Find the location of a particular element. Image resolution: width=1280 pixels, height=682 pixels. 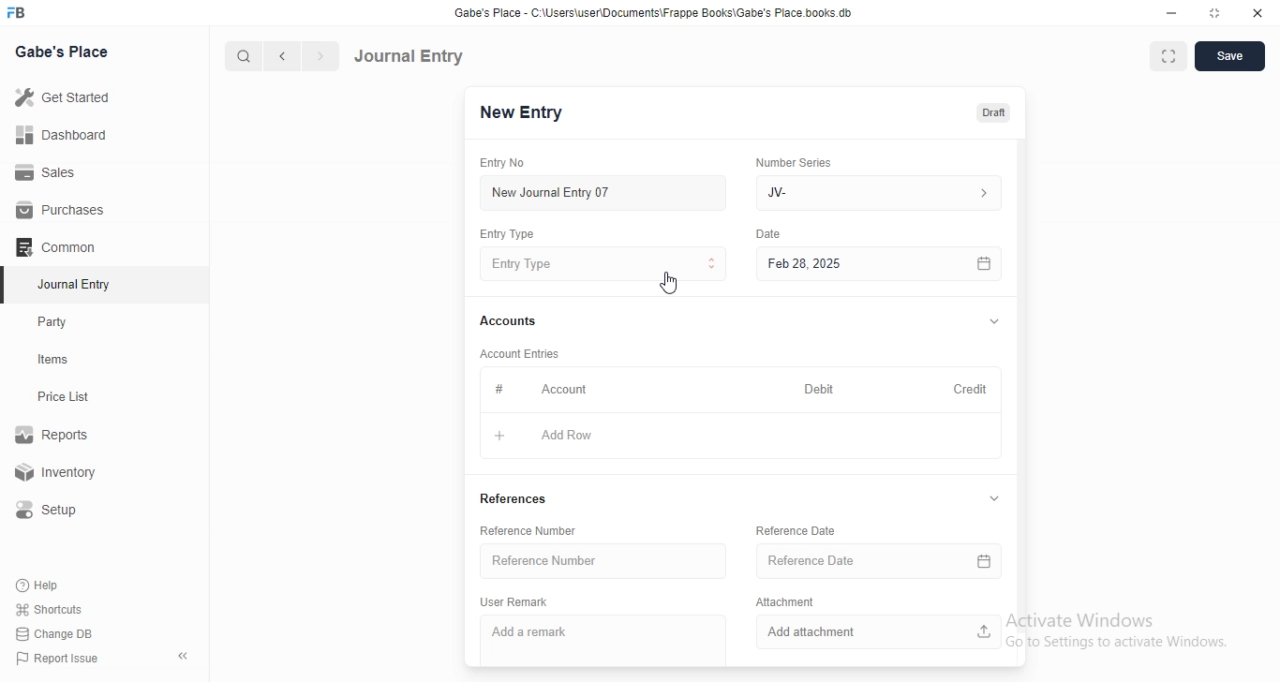

Reports. is located at coordinates (55, 438).